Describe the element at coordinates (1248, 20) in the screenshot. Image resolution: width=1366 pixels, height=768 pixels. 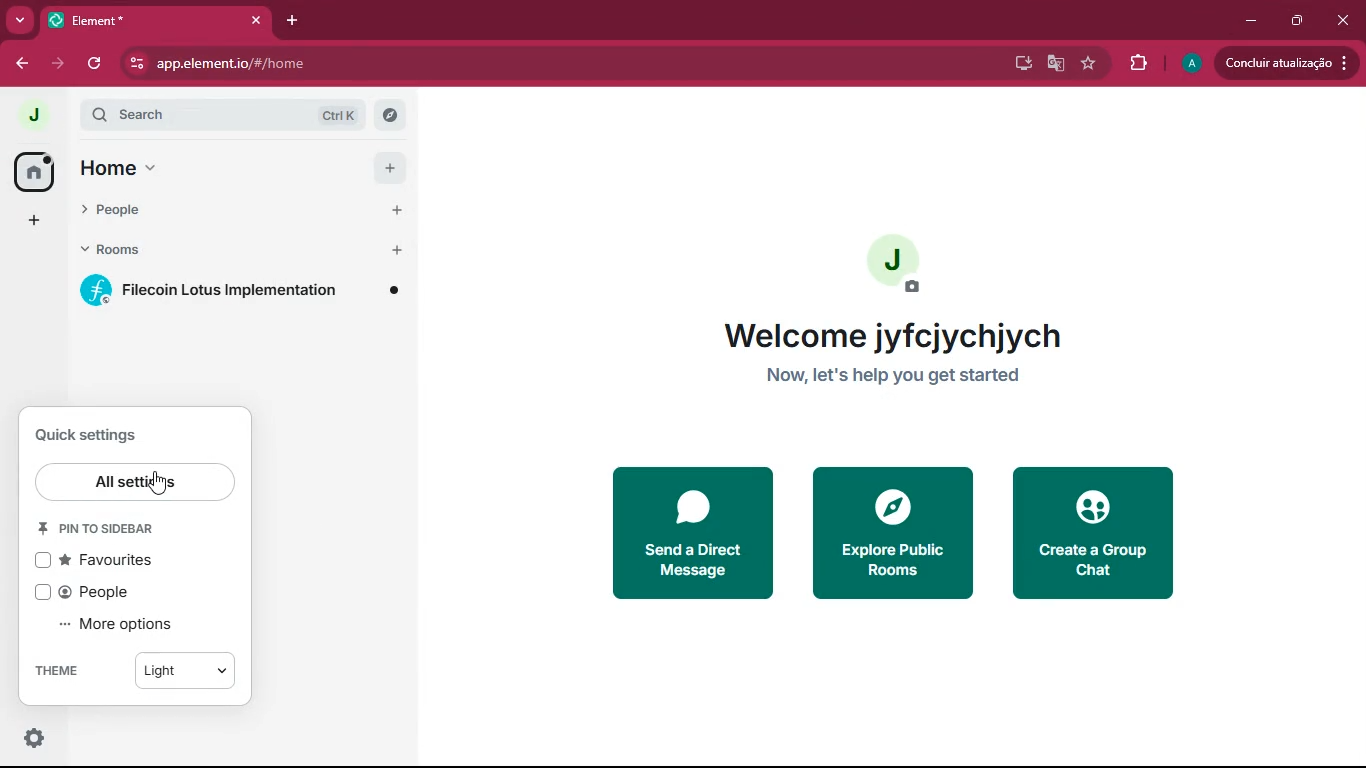
I see `minimize` at that location.